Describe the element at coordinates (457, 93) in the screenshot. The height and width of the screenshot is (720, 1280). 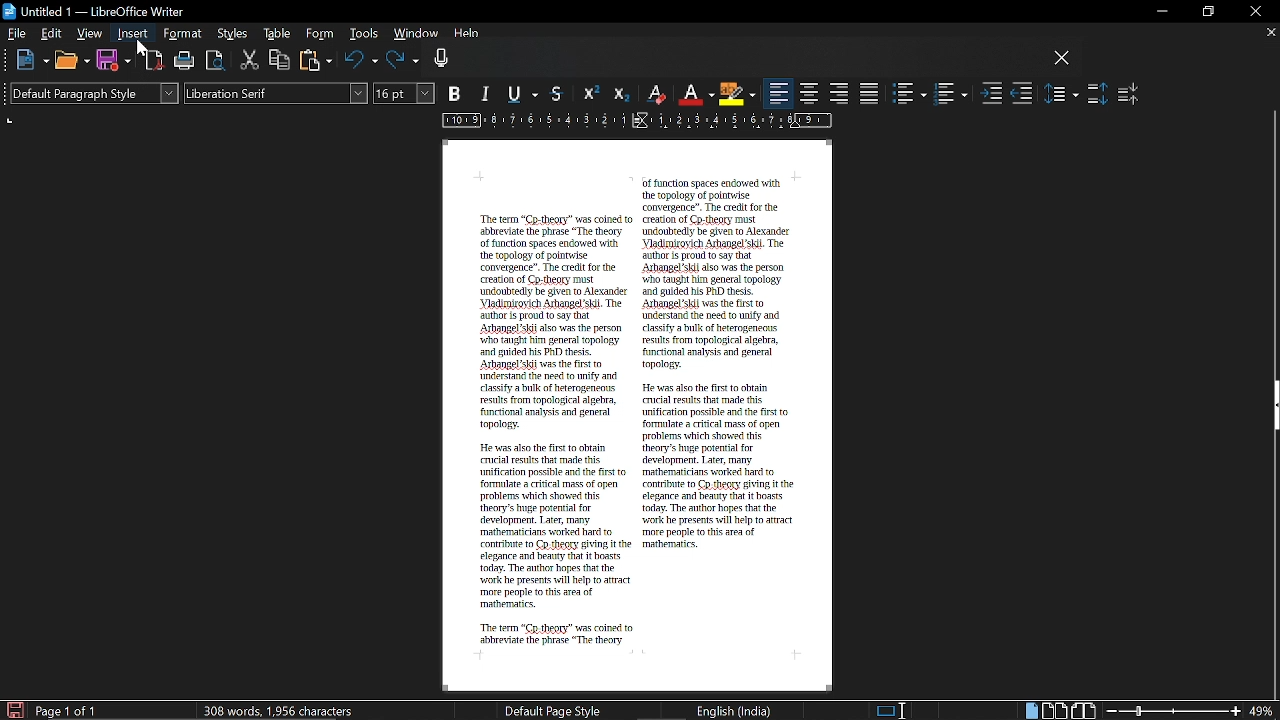
I see `BOld` at that location.